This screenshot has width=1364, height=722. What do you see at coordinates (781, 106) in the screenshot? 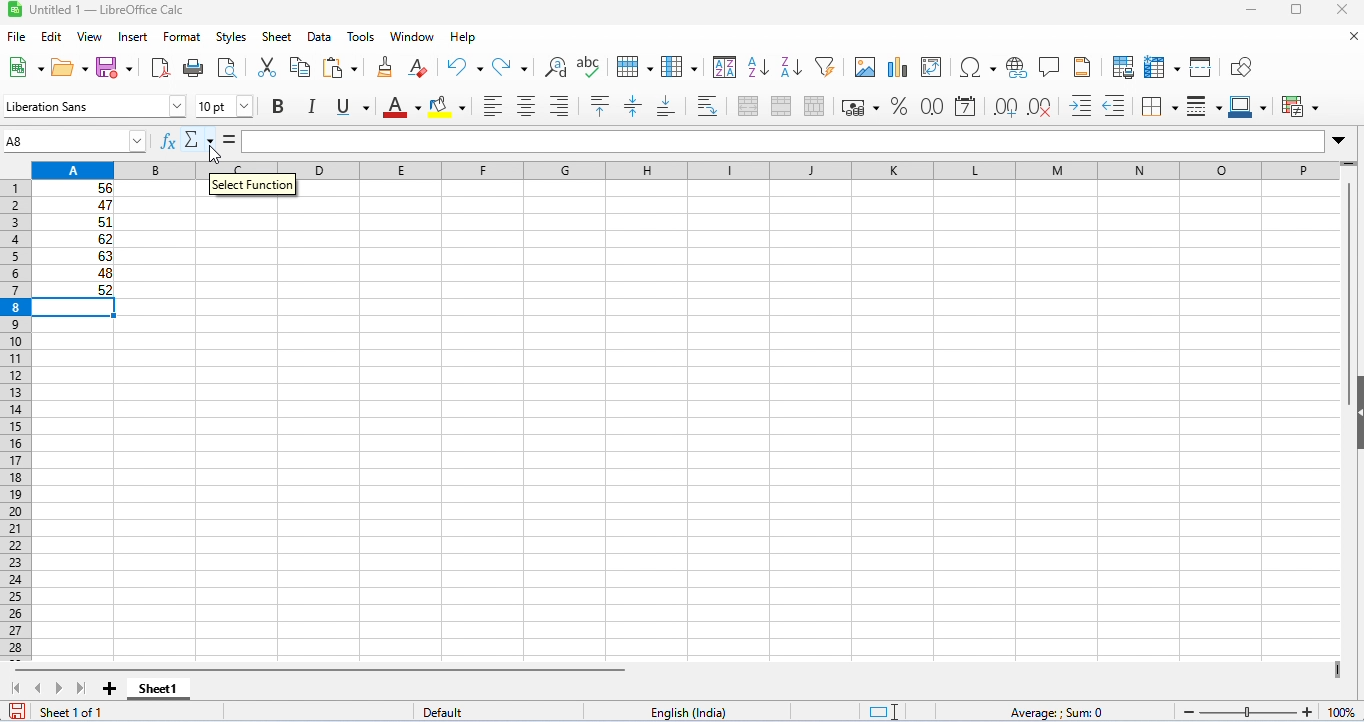
I see `merge cells` at bounding box center [781, 106].